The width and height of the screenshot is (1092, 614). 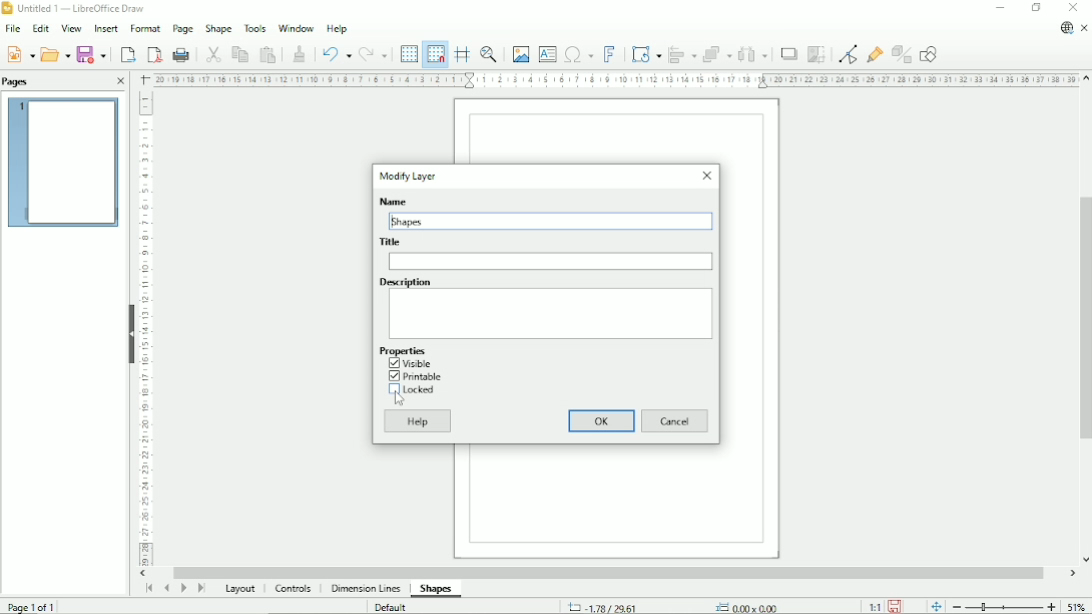 What do you see at coordinates (552, 313) in the screenshot?
I see `Description` at bounding box center [552, 313].